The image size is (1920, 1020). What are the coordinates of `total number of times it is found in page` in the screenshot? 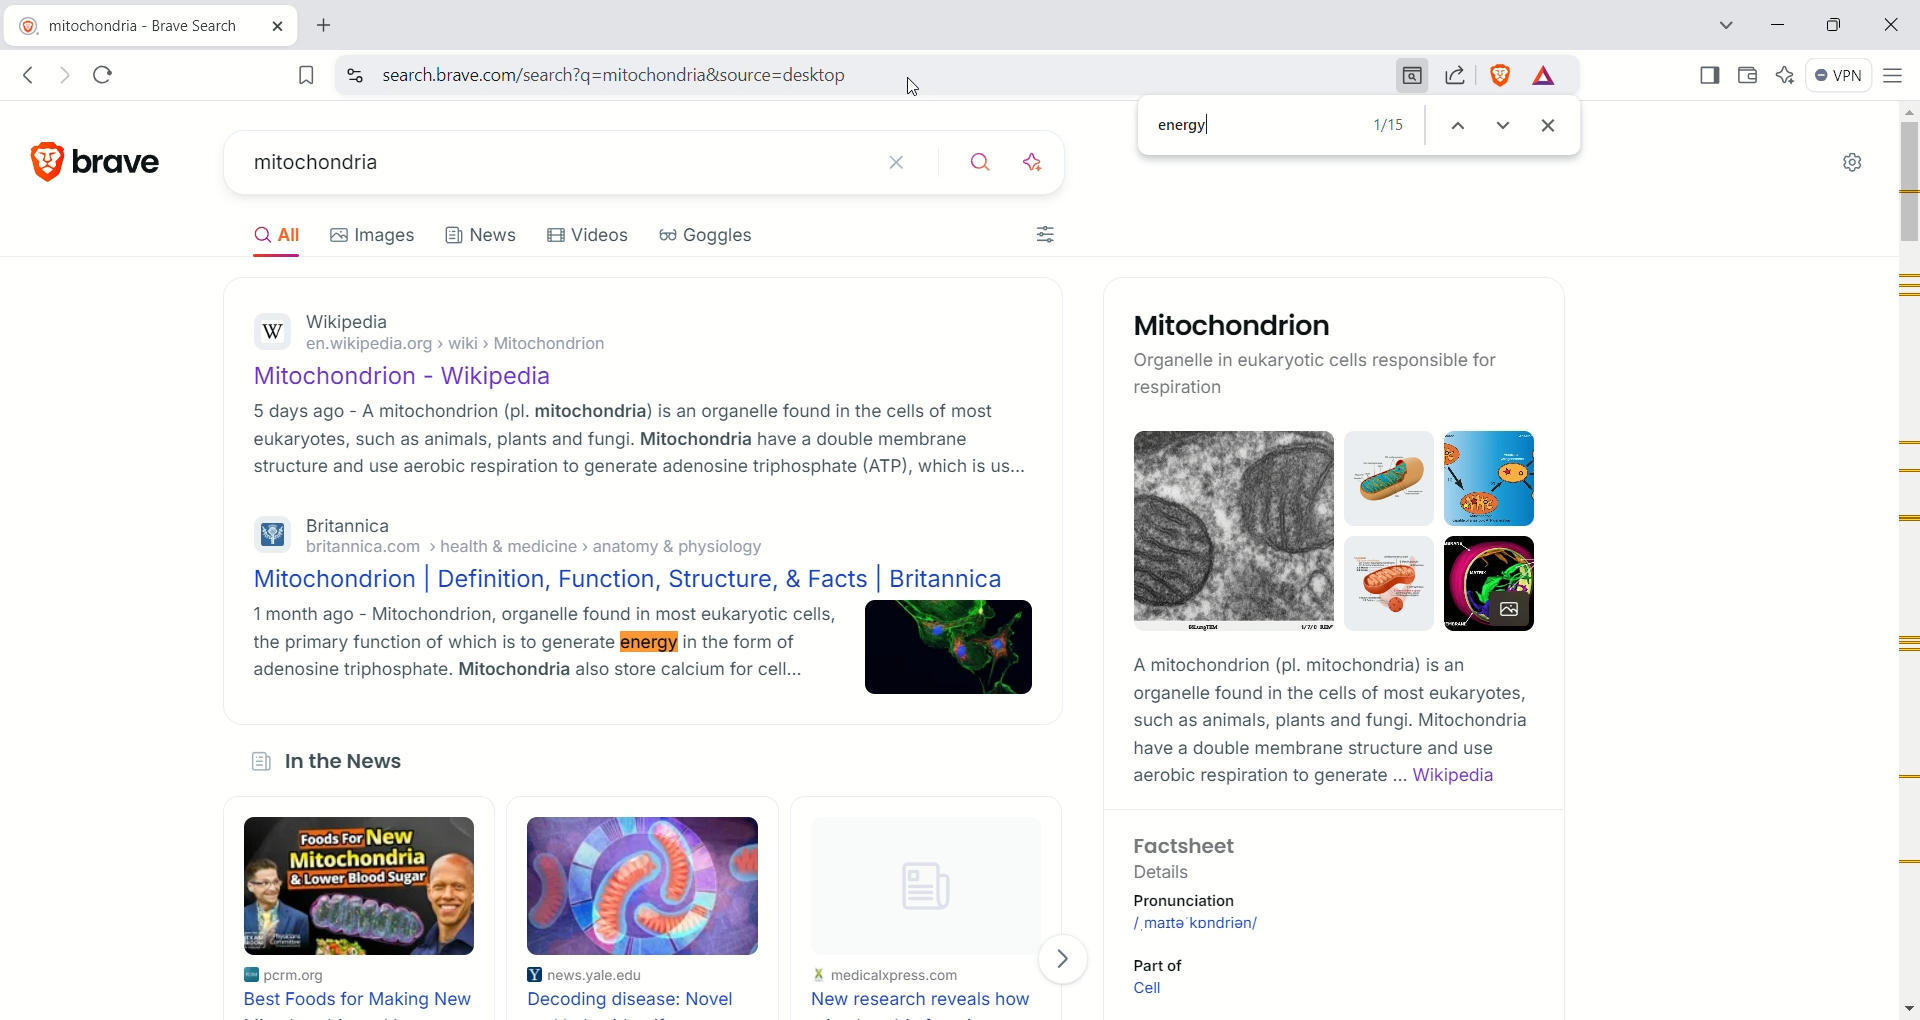 It's located at (1381, 125).